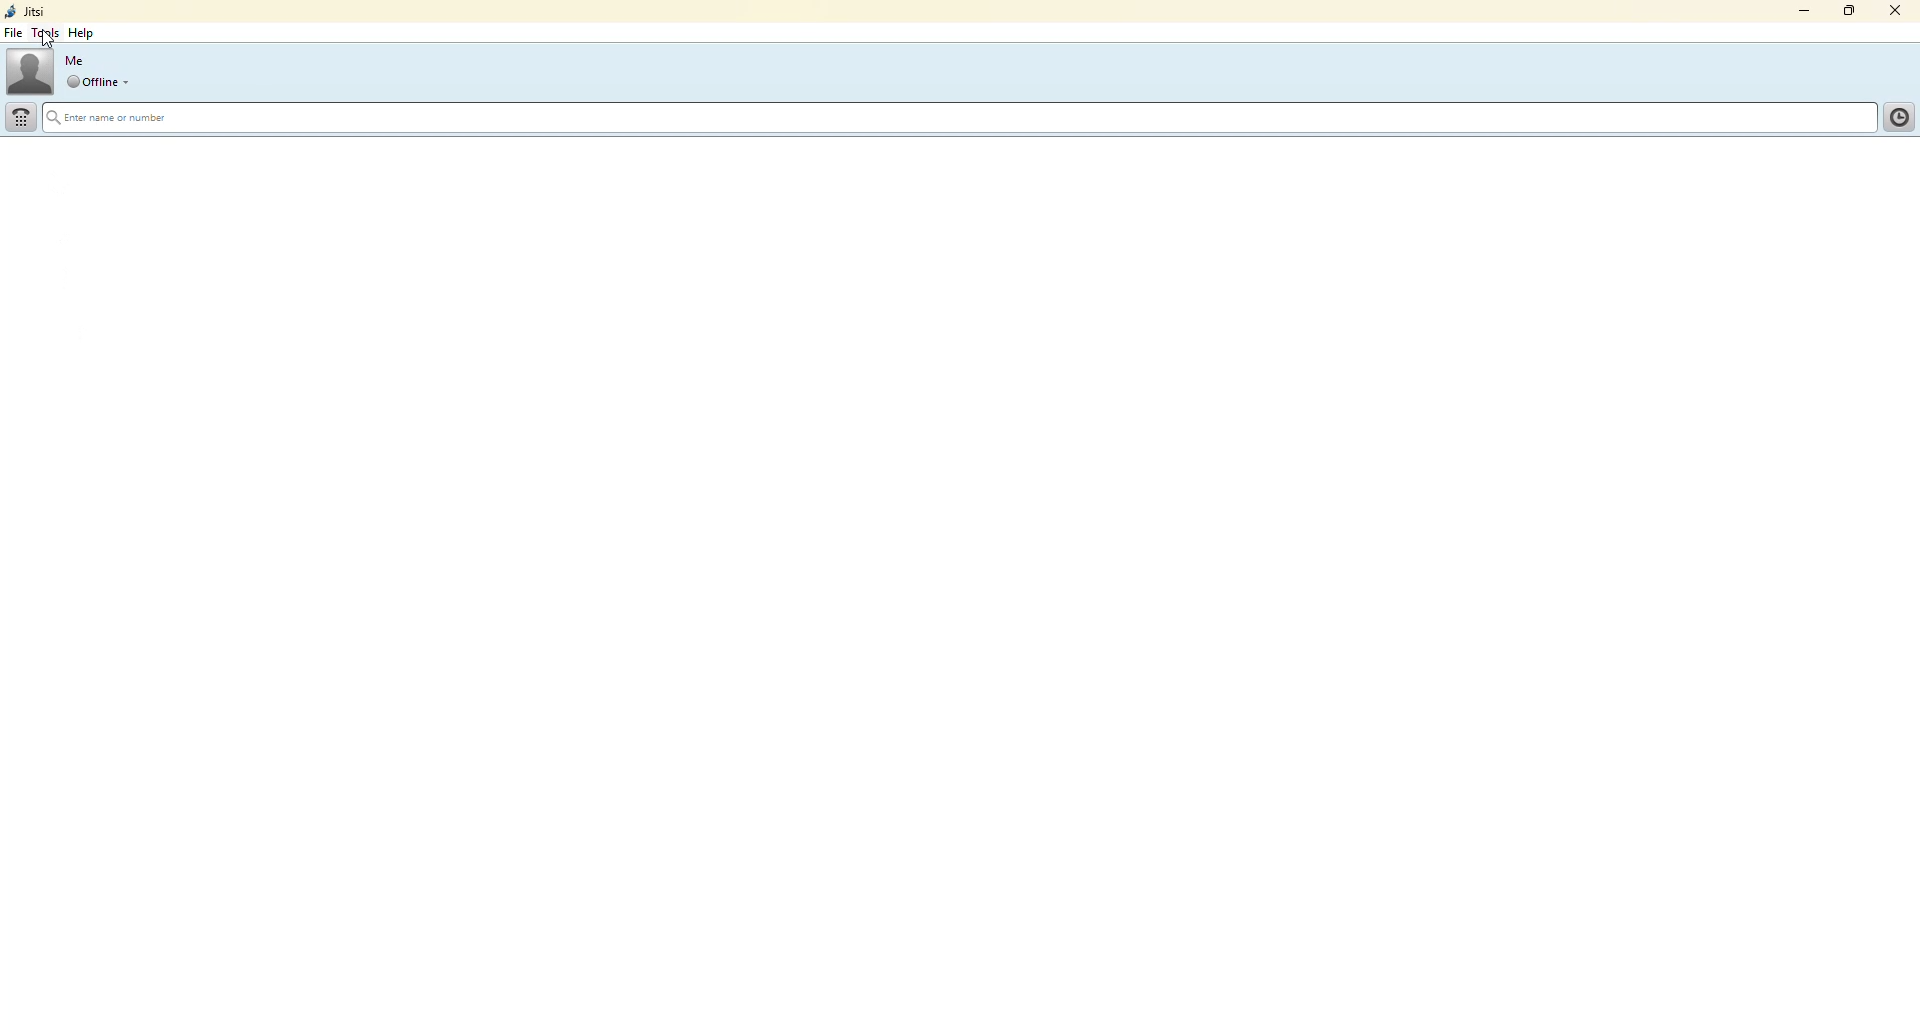  I want to click on tools, so click(46, 33).